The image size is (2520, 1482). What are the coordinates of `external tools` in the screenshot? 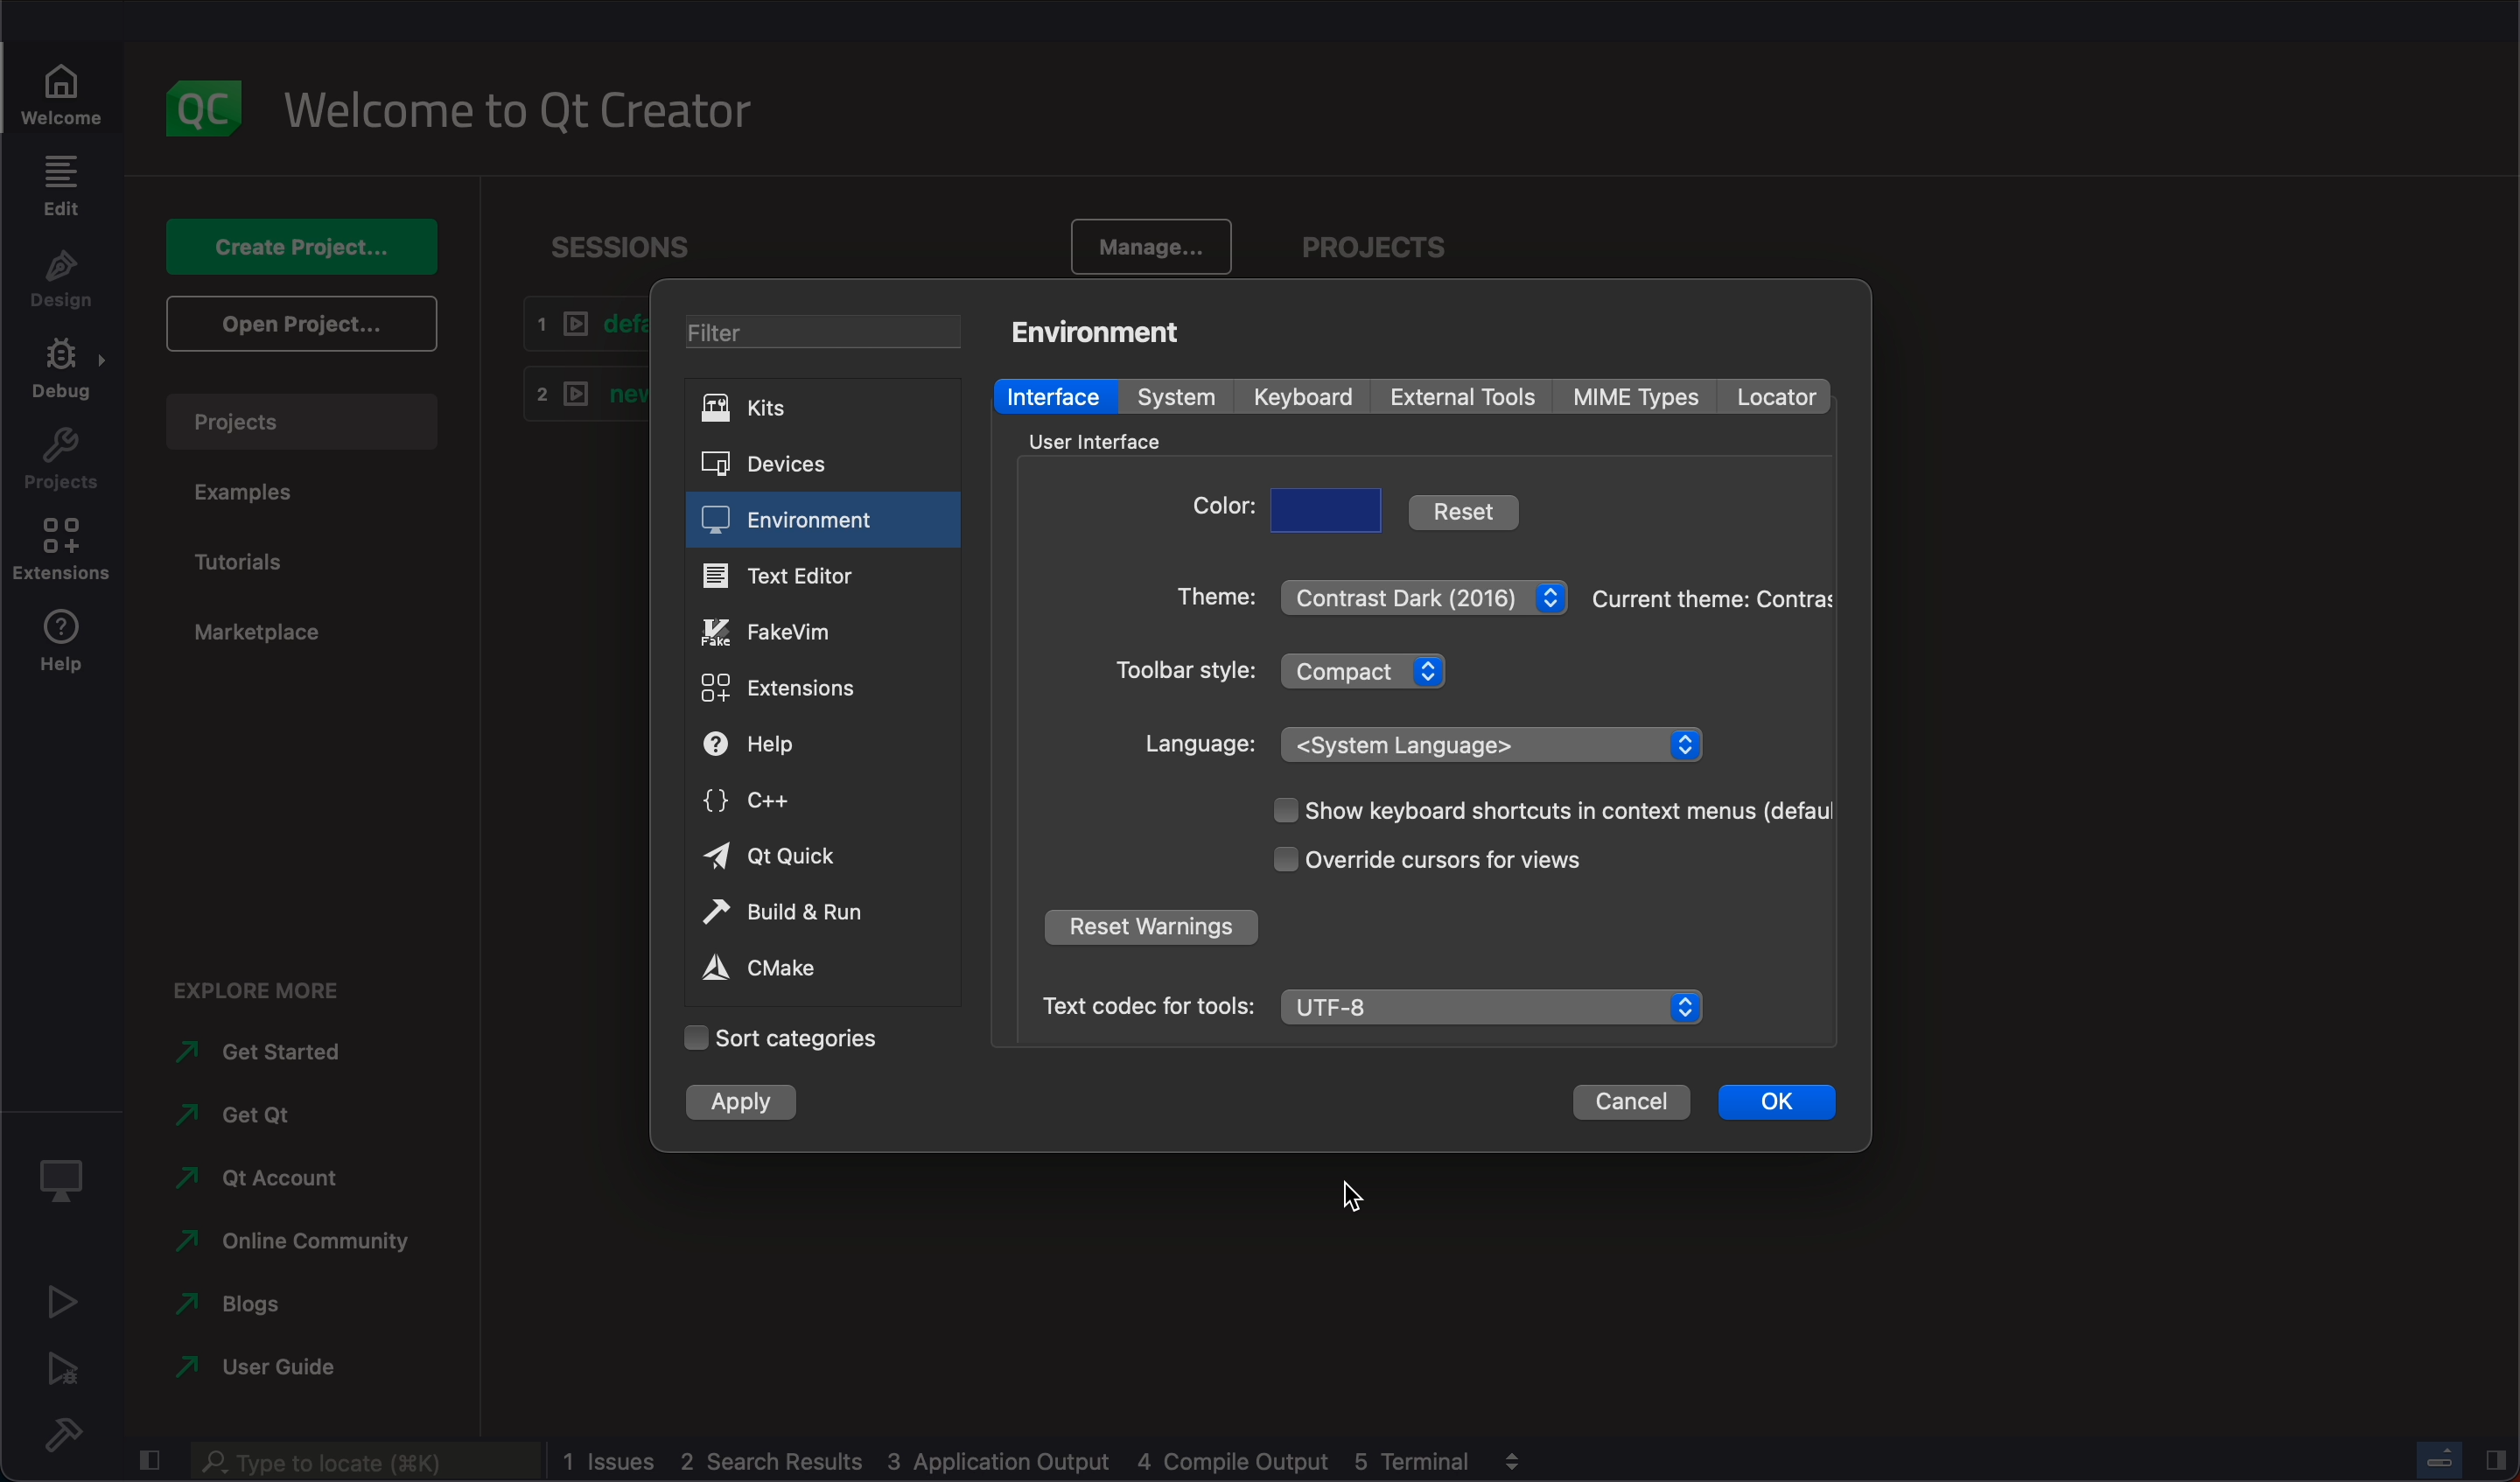 It's located at (1467, 395).